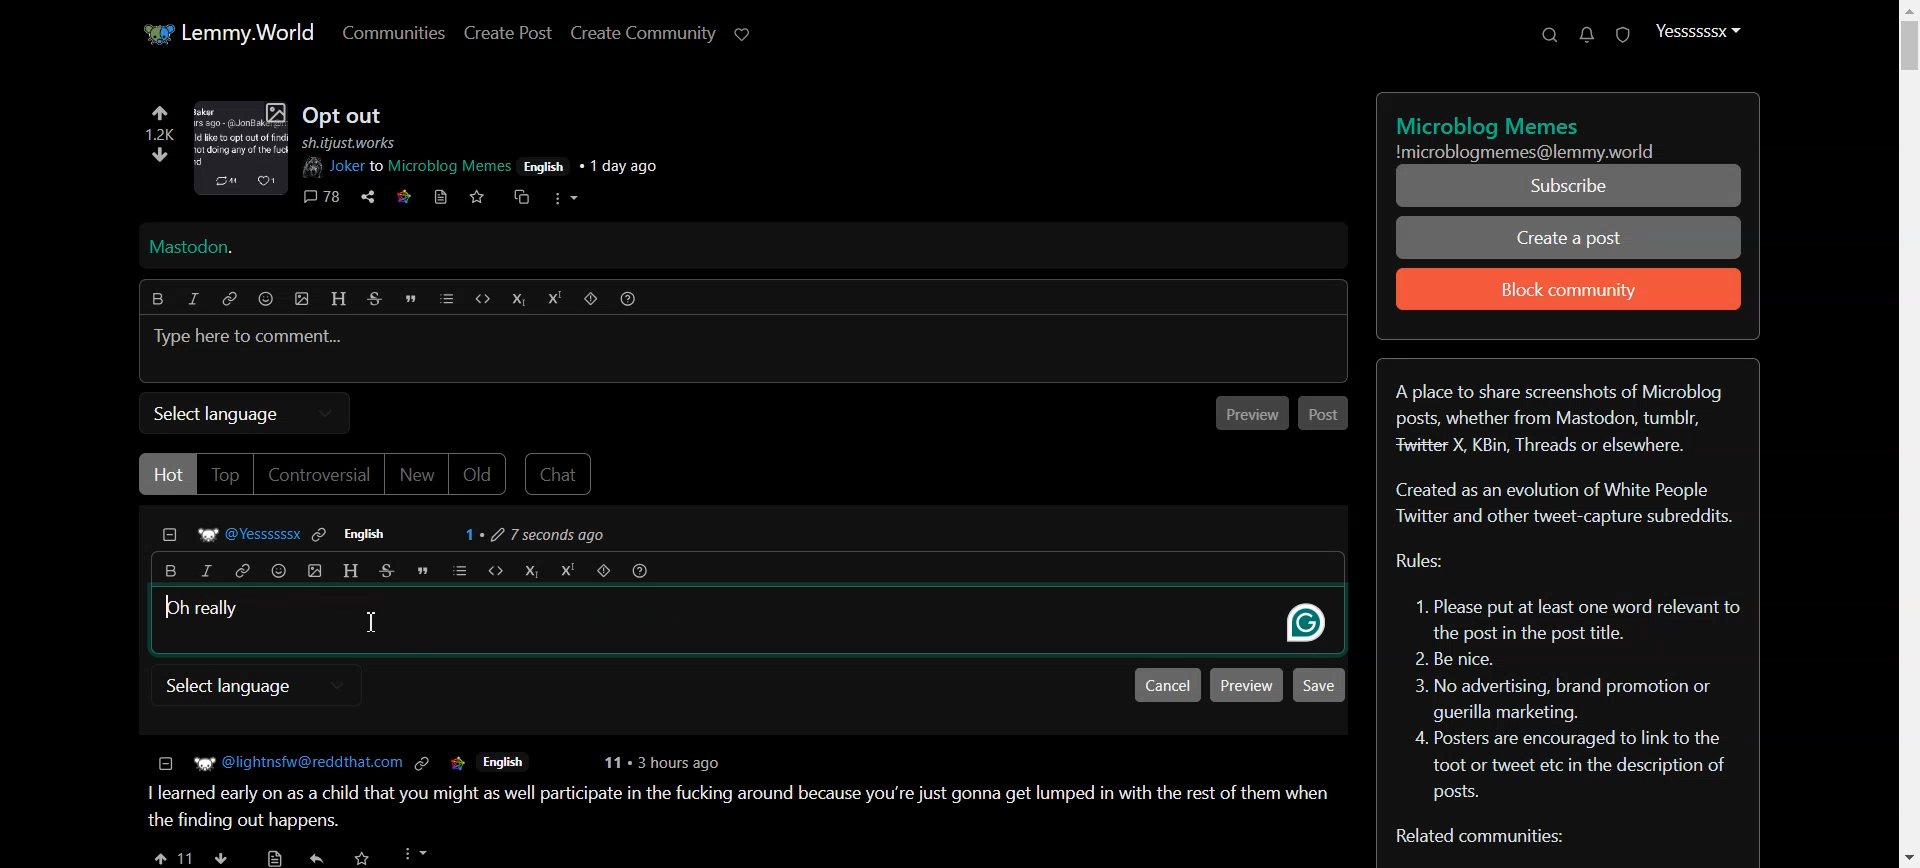 The height and width of the screenshot is (868, 1920). What do you see at coordinates (166, 472) in the screenshot?
I see `Hot` at bounding box center [166, 472].